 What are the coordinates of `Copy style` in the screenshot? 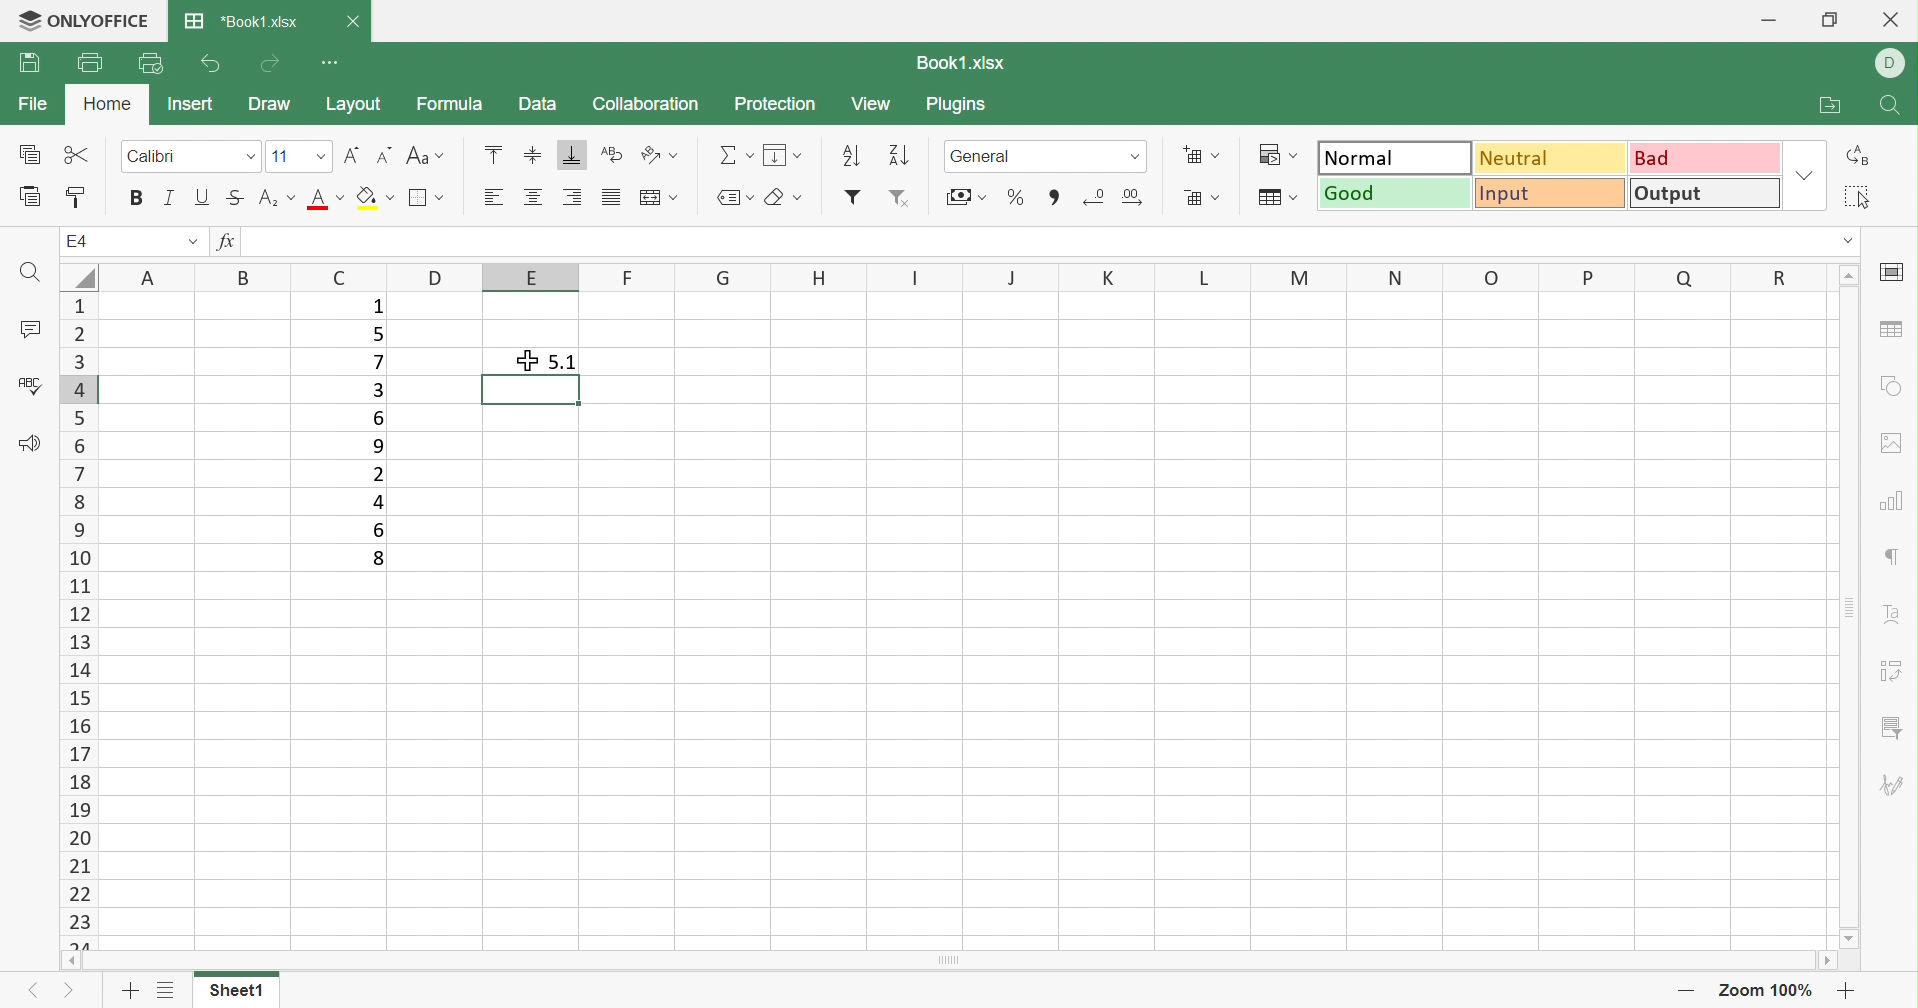 It's located at (81, 198).